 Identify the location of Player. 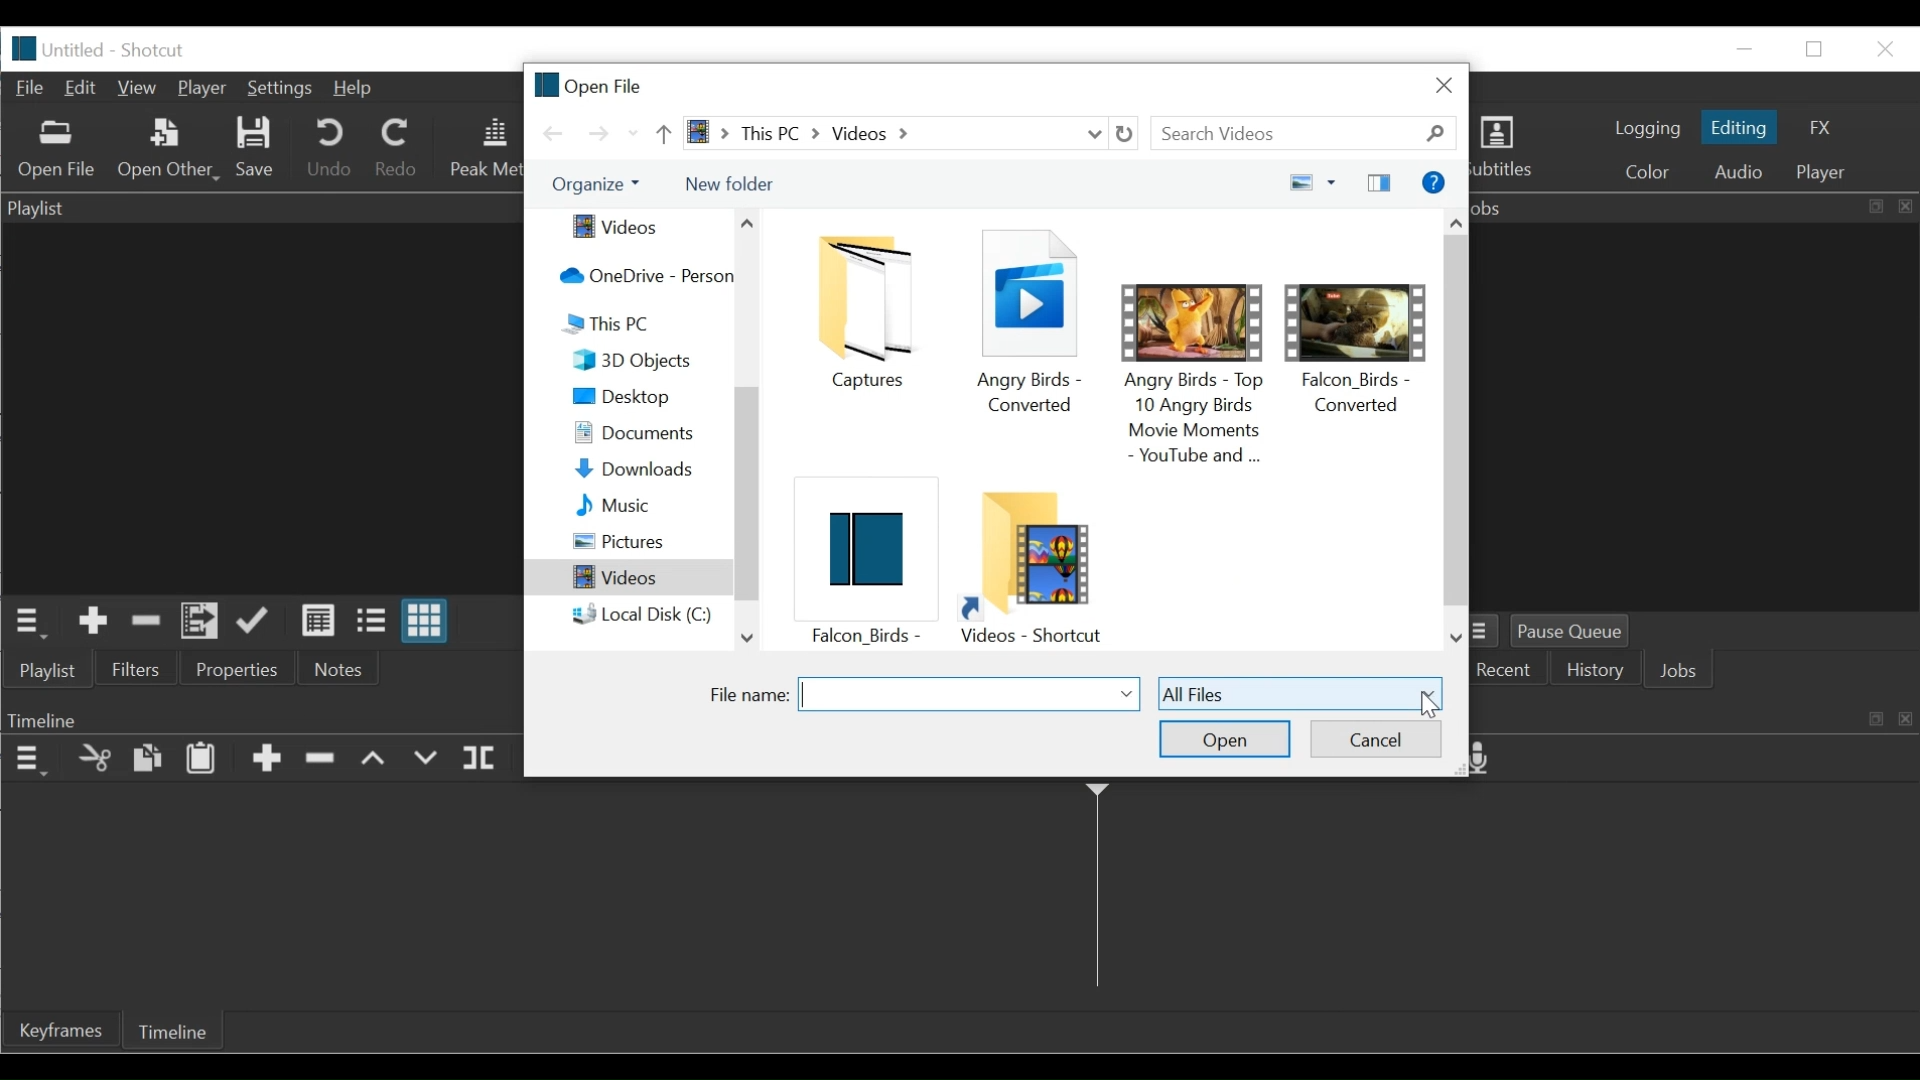
(202, 89).